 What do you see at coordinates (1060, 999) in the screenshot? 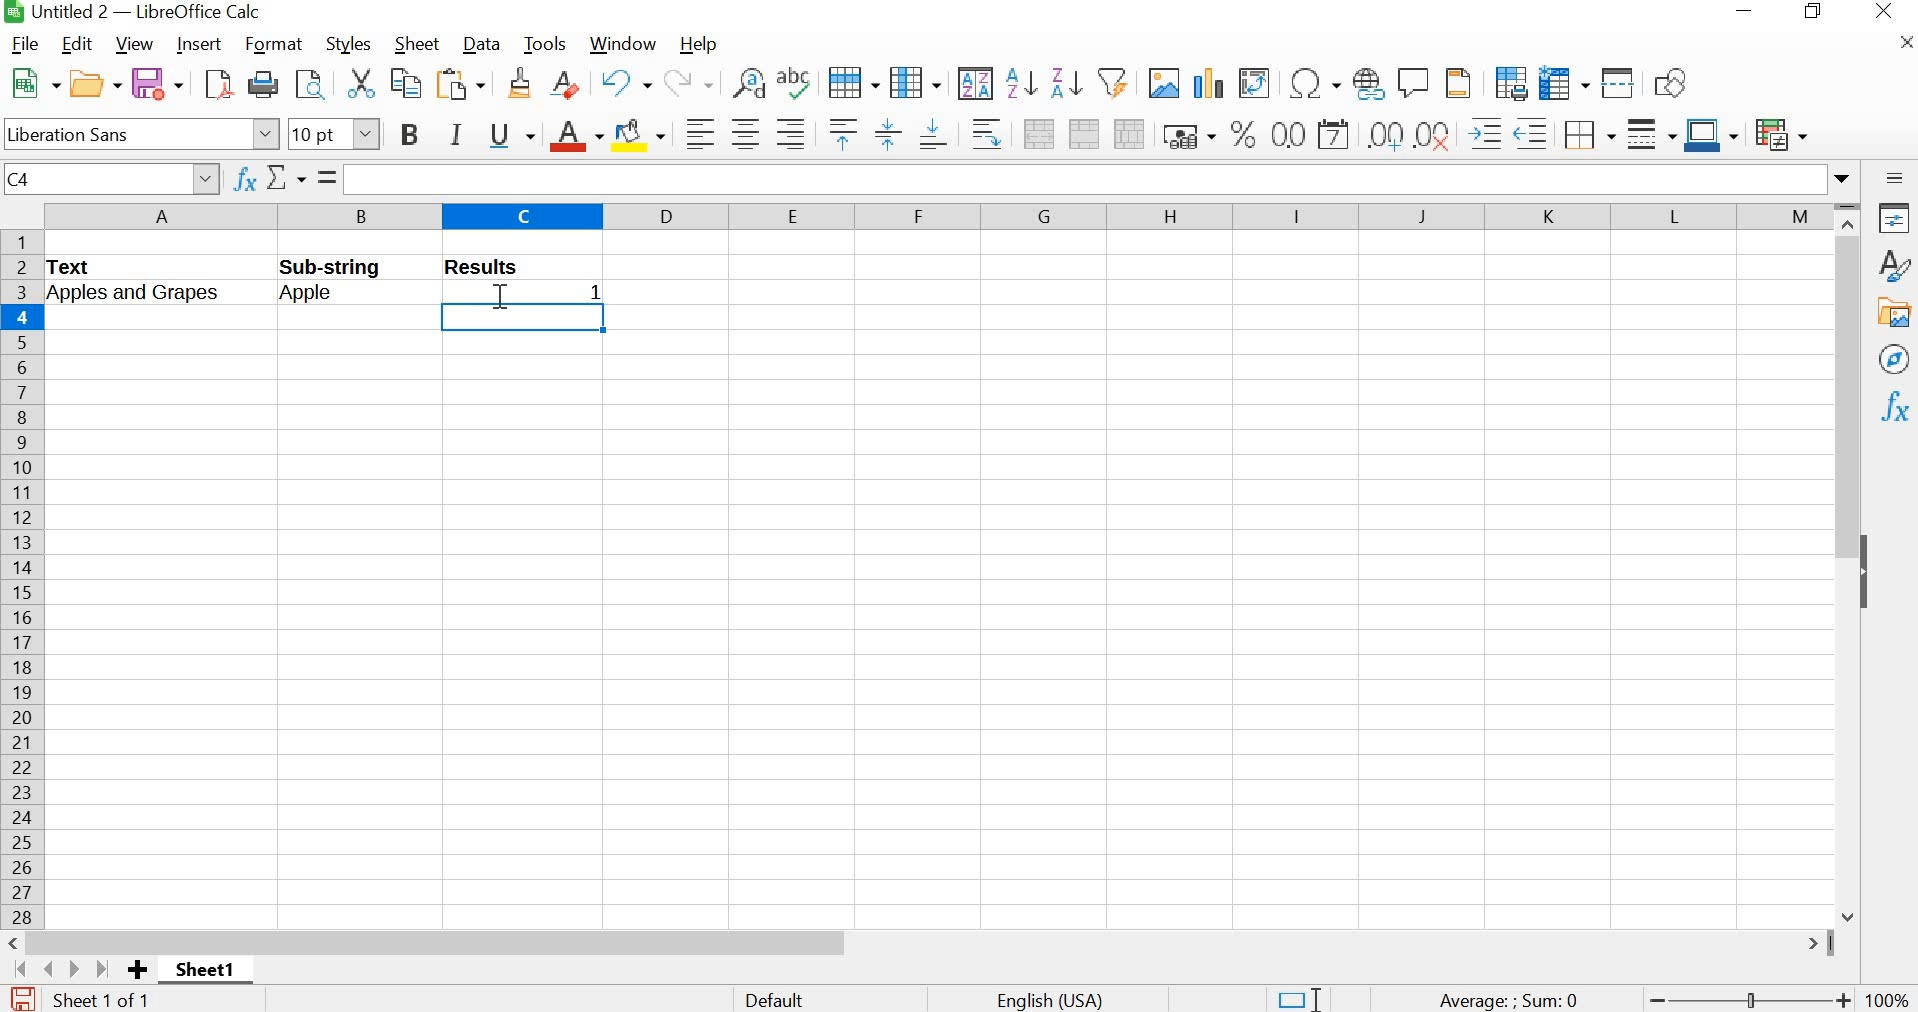
I see `text language` at bounding box center [1060, 999].